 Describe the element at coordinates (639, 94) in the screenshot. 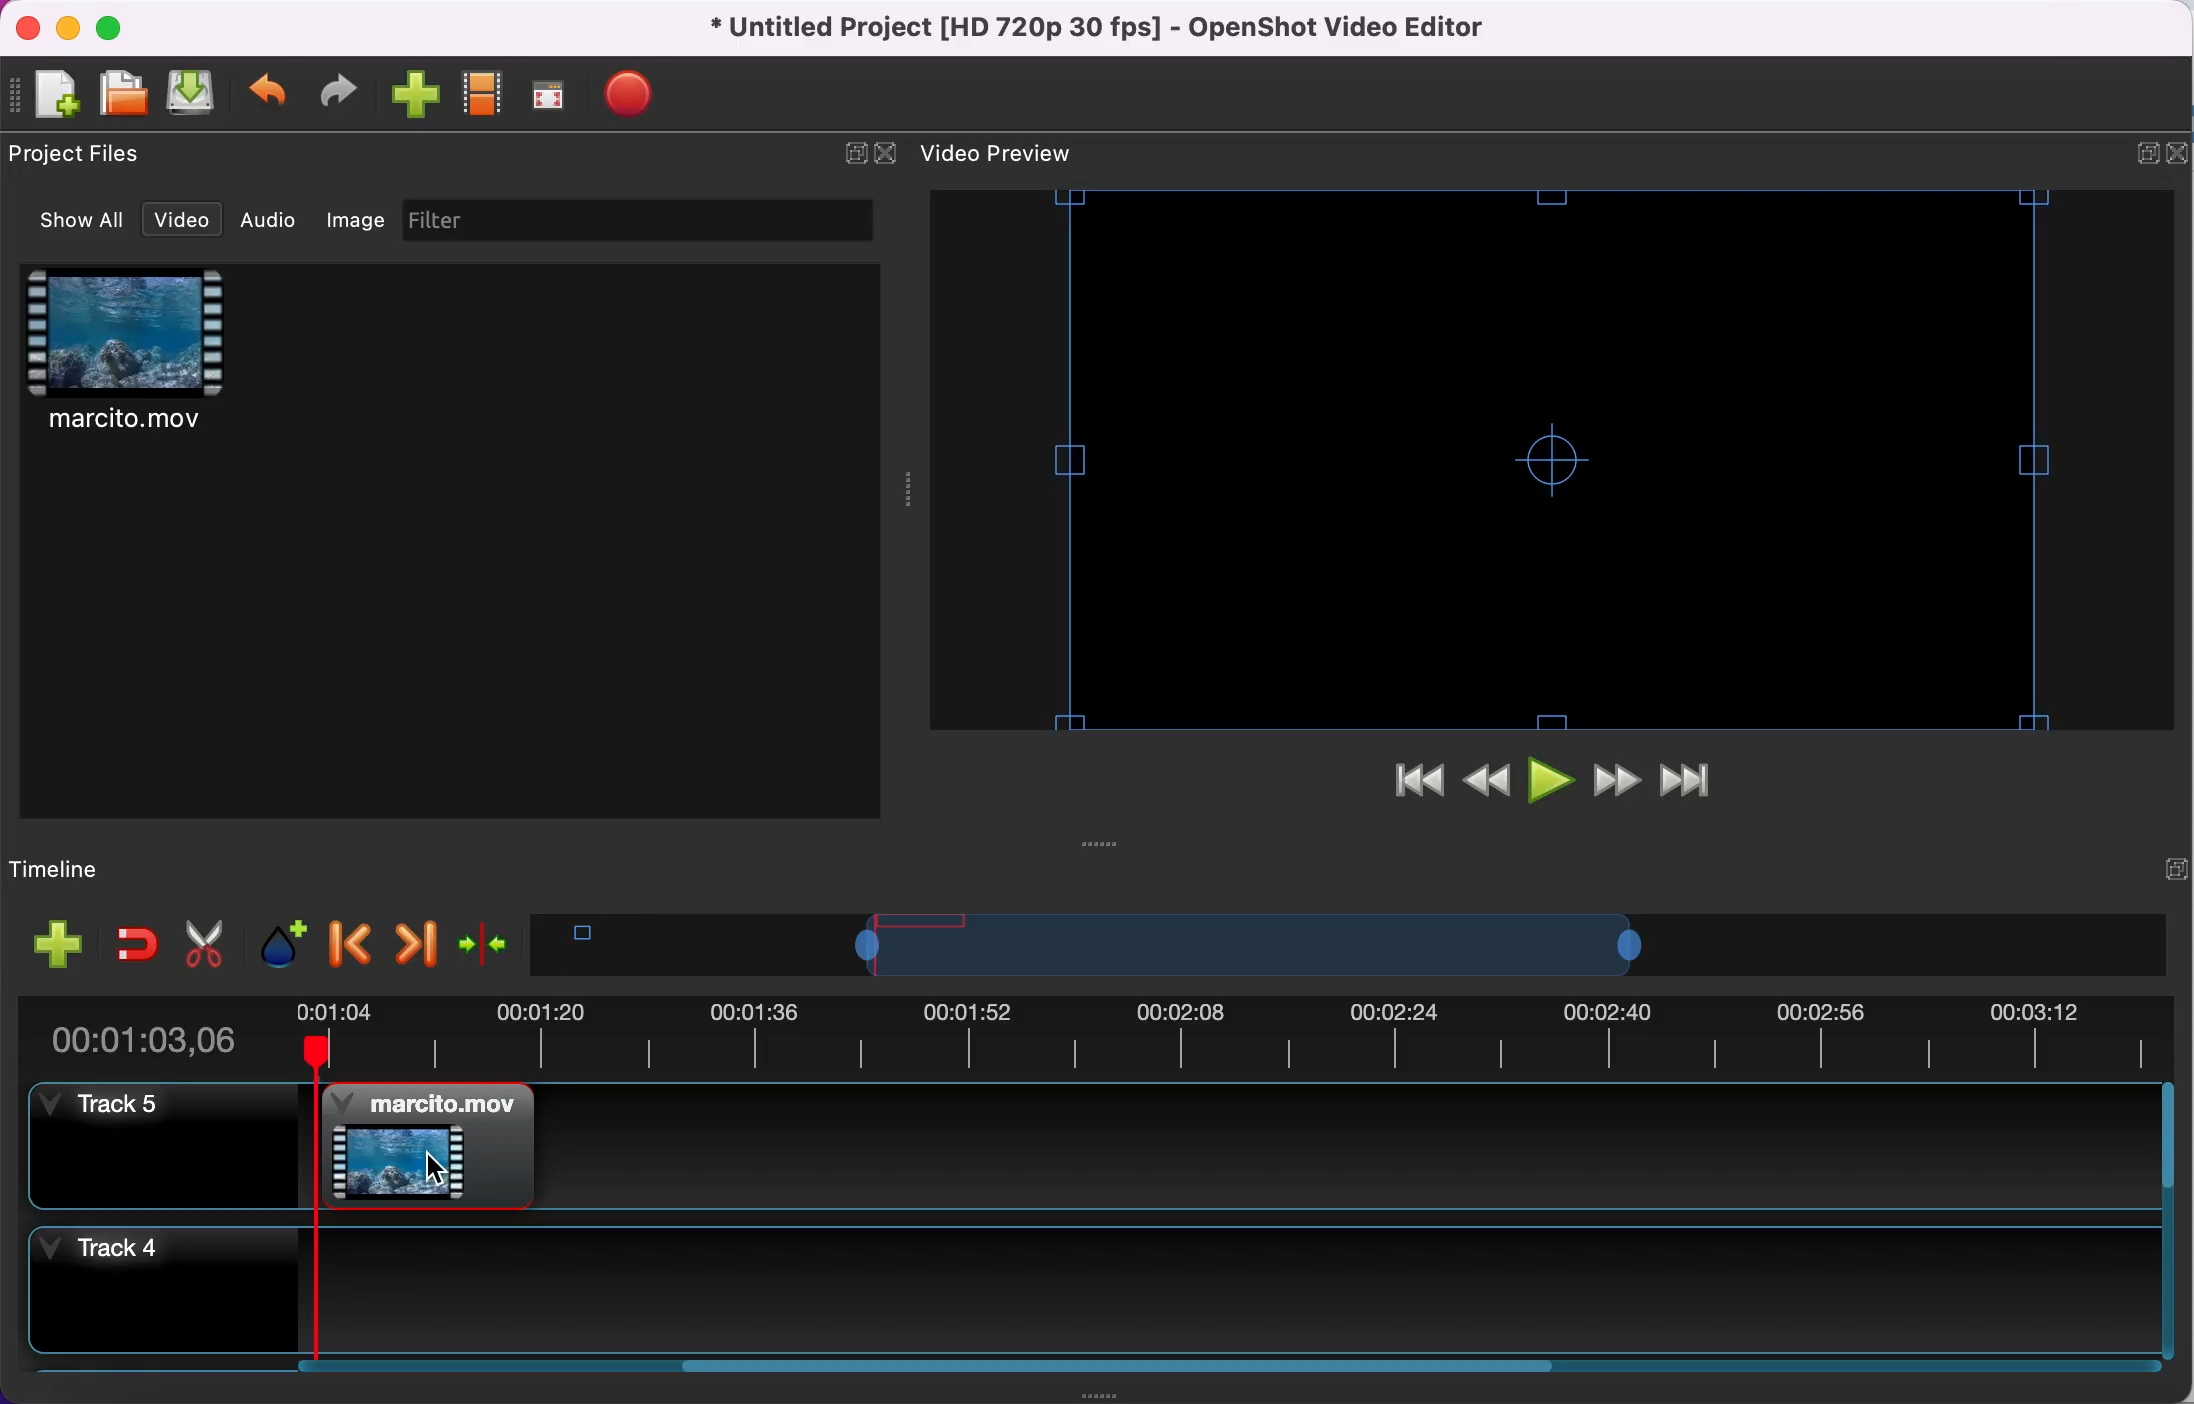

I see `export file` at that location.